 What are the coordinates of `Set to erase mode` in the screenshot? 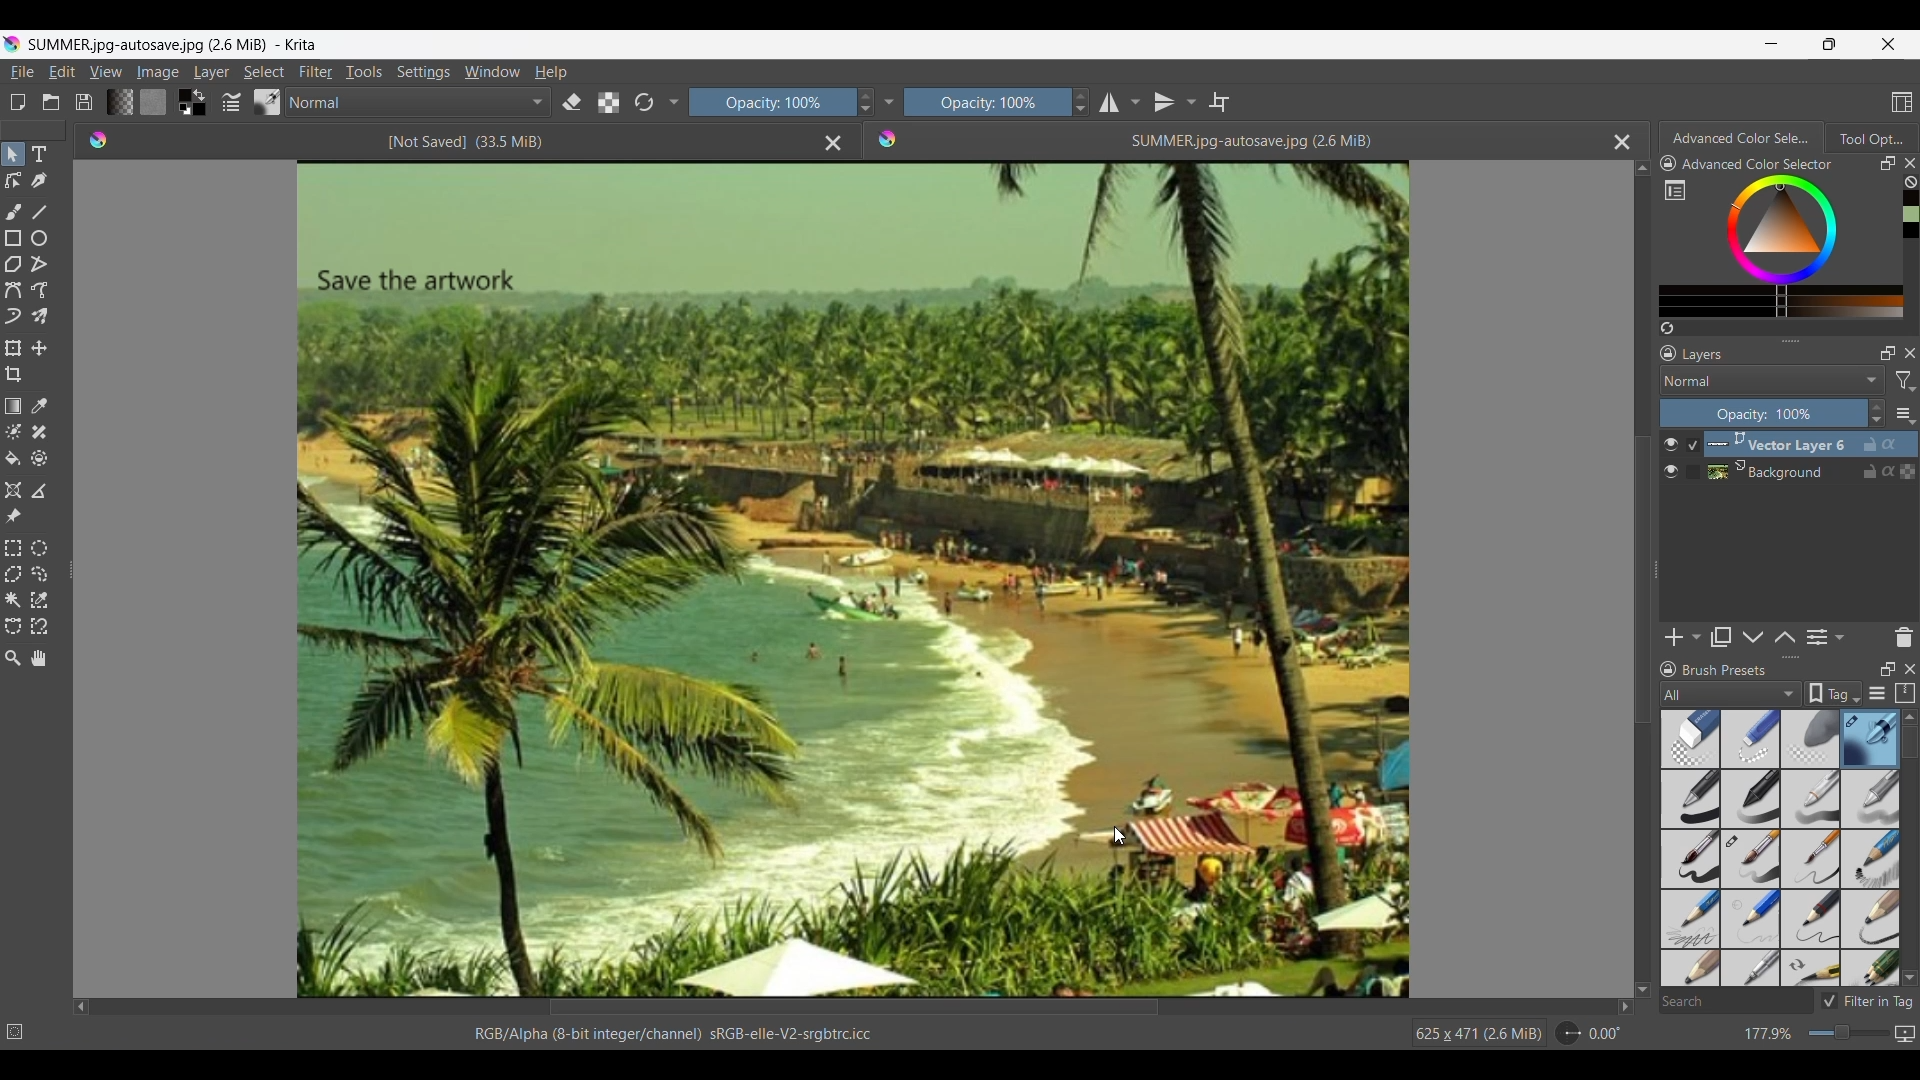 It's located at (572, 103).